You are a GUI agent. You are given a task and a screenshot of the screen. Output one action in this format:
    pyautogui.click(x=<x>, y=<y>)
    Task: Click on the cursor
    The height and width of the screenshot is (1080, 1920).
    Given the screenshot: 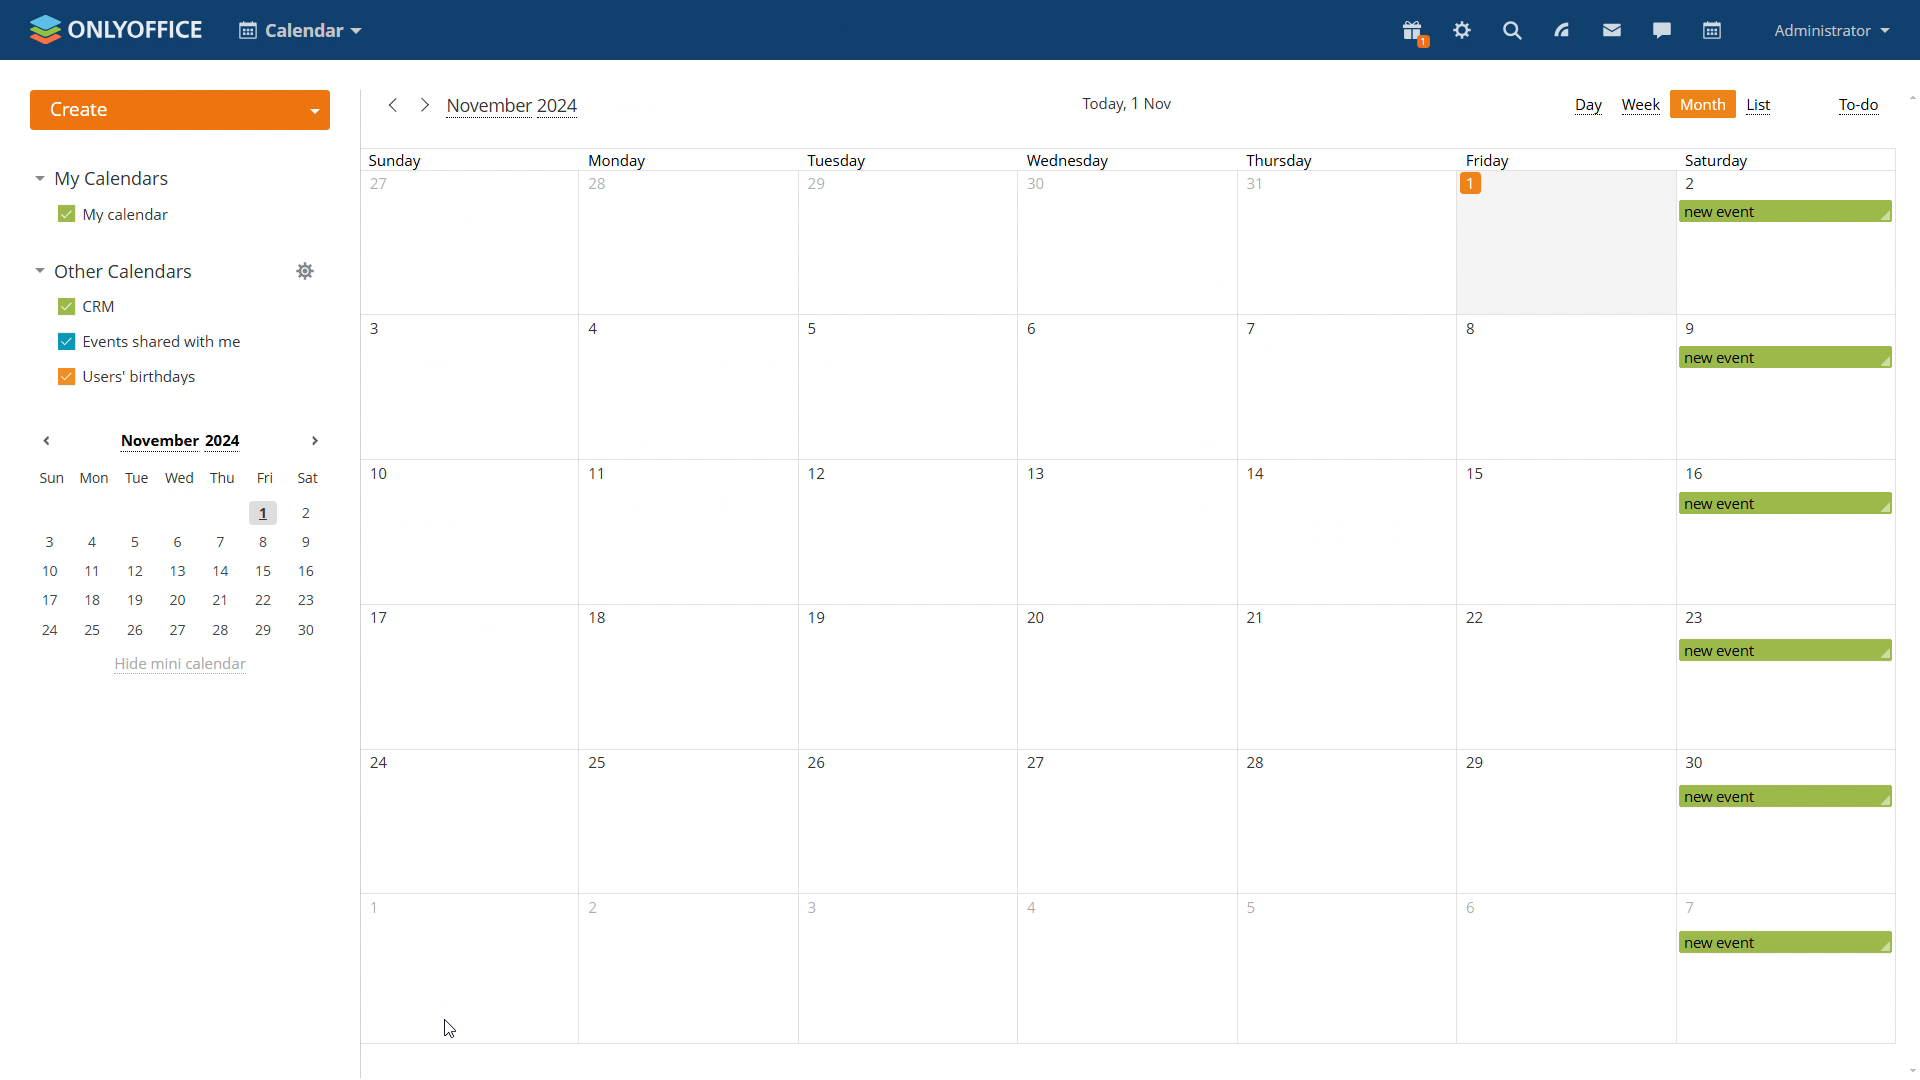 What is the action you would take?
    pyautogui.click(x=450, y=1028)
    